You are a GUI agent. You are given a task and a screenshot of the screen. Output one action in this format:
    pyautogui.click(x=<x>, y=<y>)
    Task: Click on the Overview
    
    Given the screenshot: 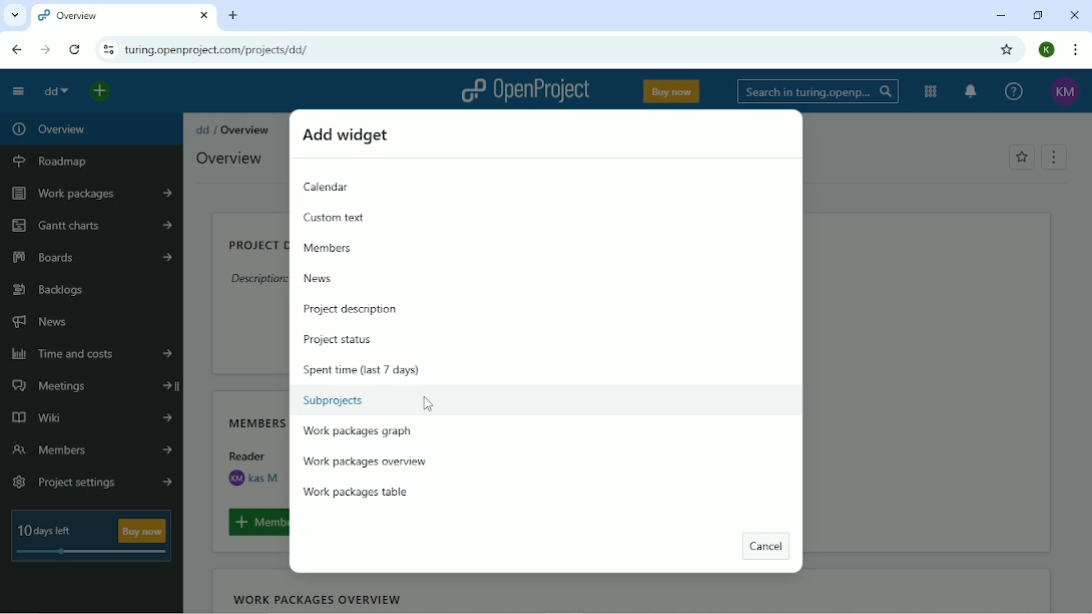 What is the action you would take?
    pyautogui.click(x=229, y=157)
    